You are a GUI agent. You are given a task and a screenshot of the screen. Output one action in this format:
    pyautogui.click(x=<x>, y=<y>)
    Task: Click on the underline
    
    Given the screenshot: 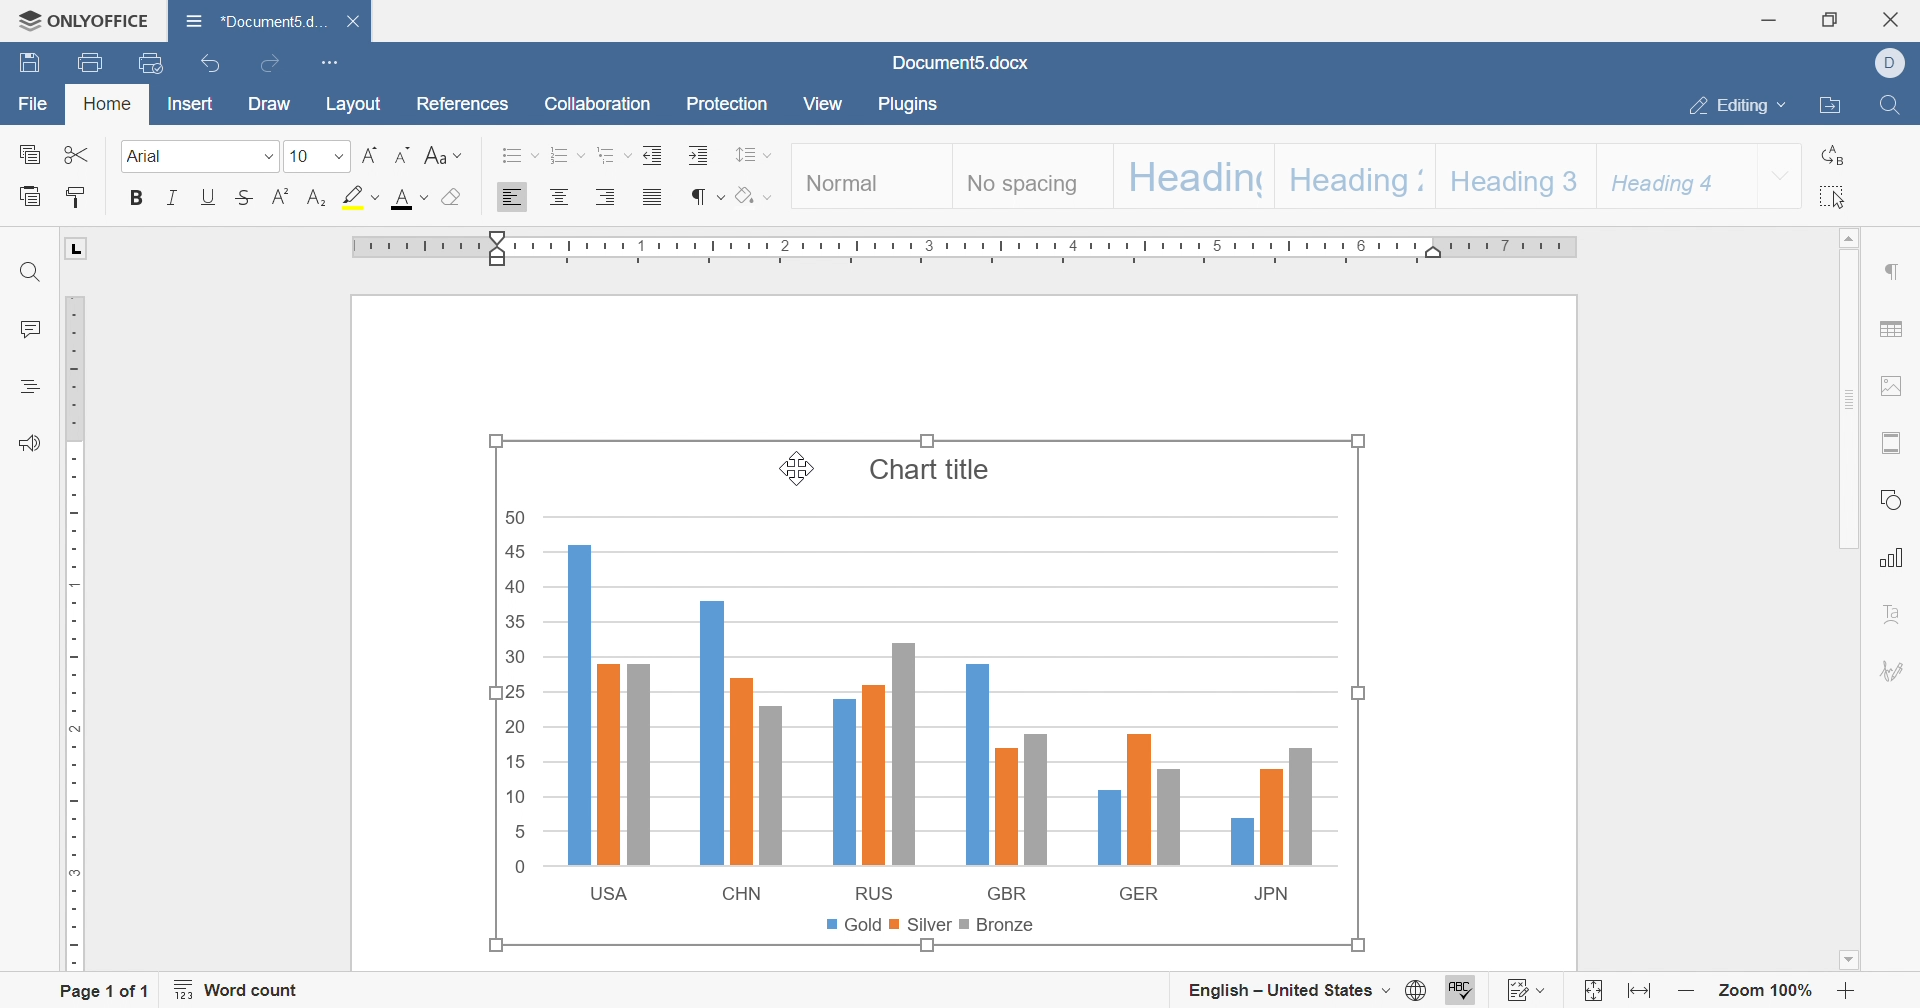 What is the action you would take?
    pyautogui.click(x=208, y=197)
    